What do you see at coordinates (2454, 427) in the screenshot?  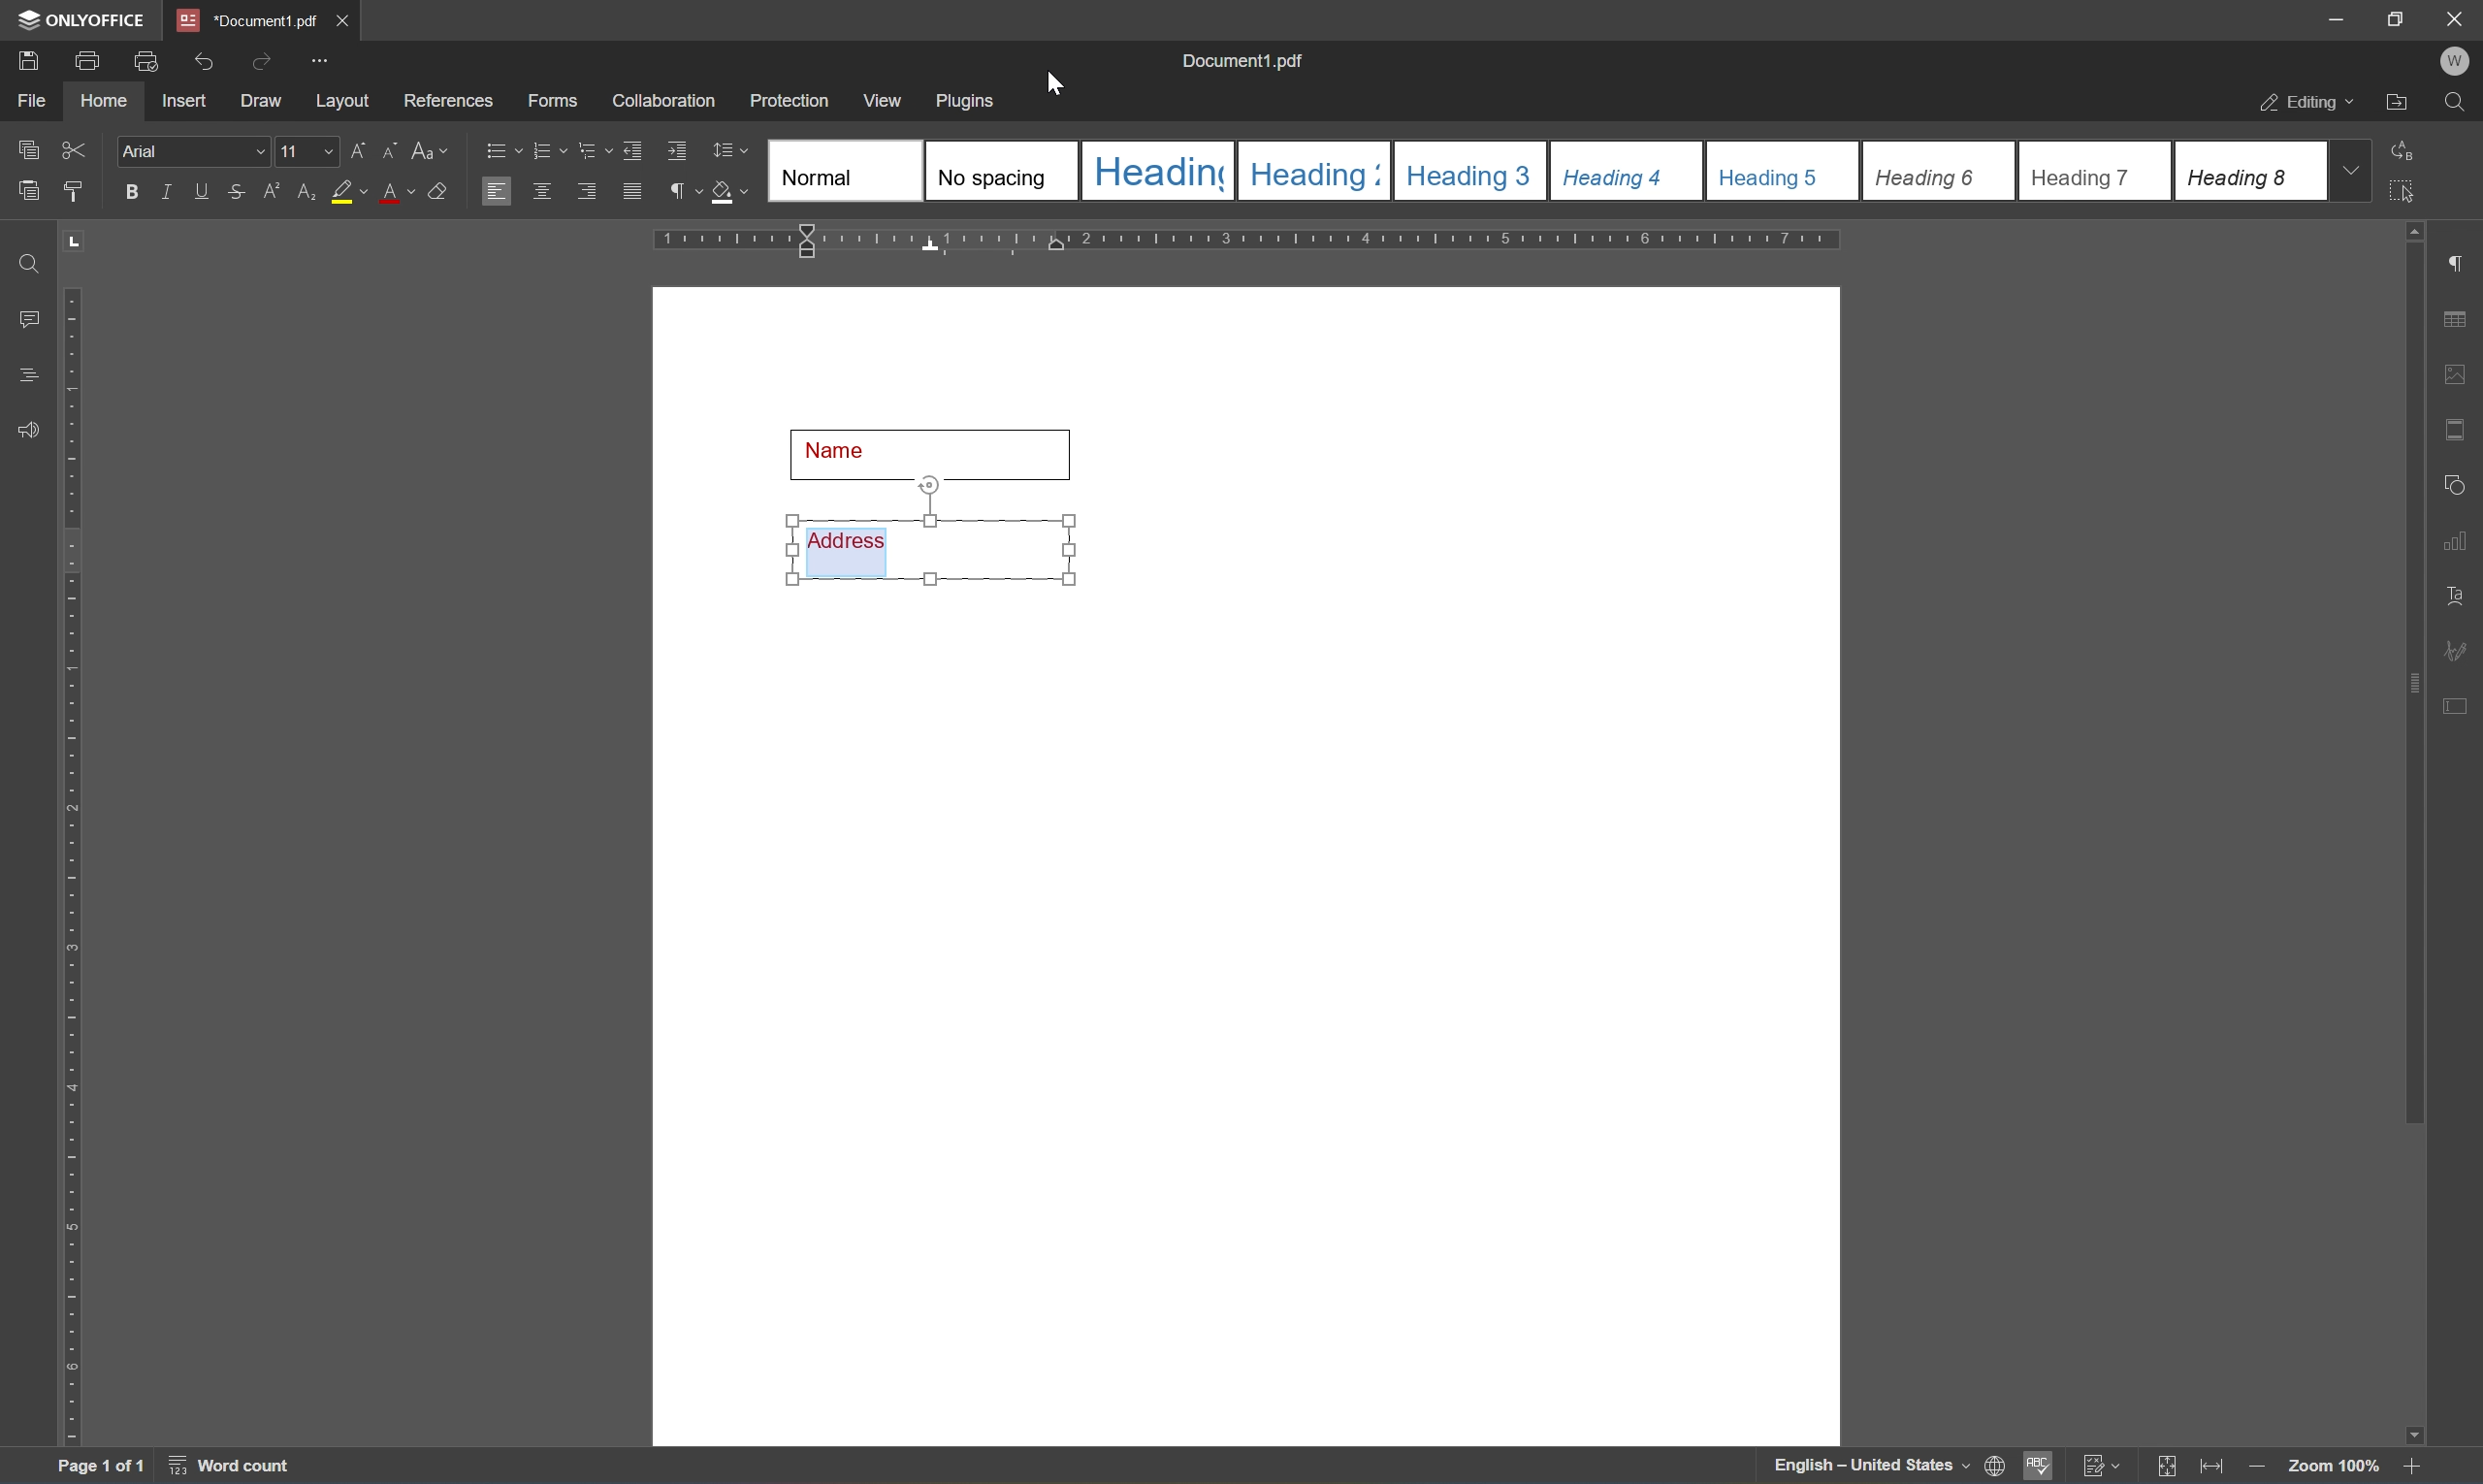 I see `header and footer settings` at bounding box center [2454, 427].